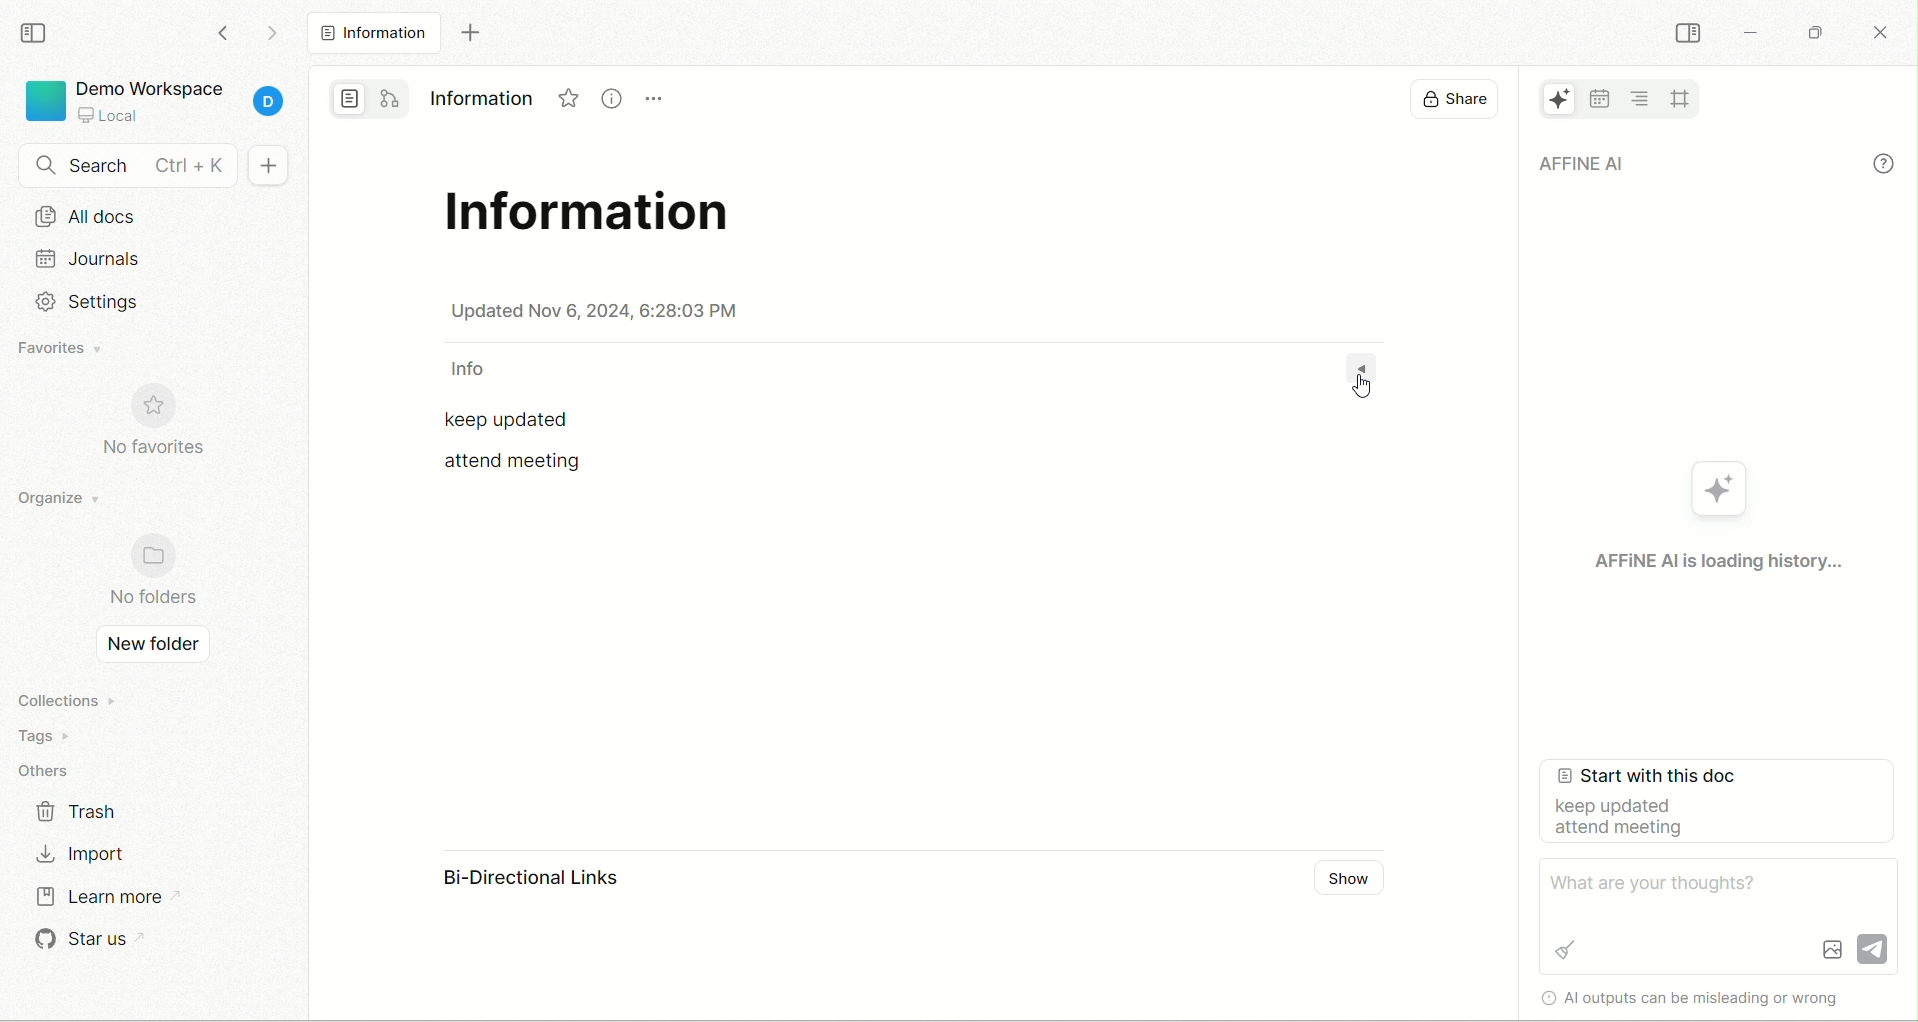 This screenshot has width=1918, height=1022. What do you see at coordinates (50, 767) in the screenshot?
I see `others` at bounding box center [50, 767].